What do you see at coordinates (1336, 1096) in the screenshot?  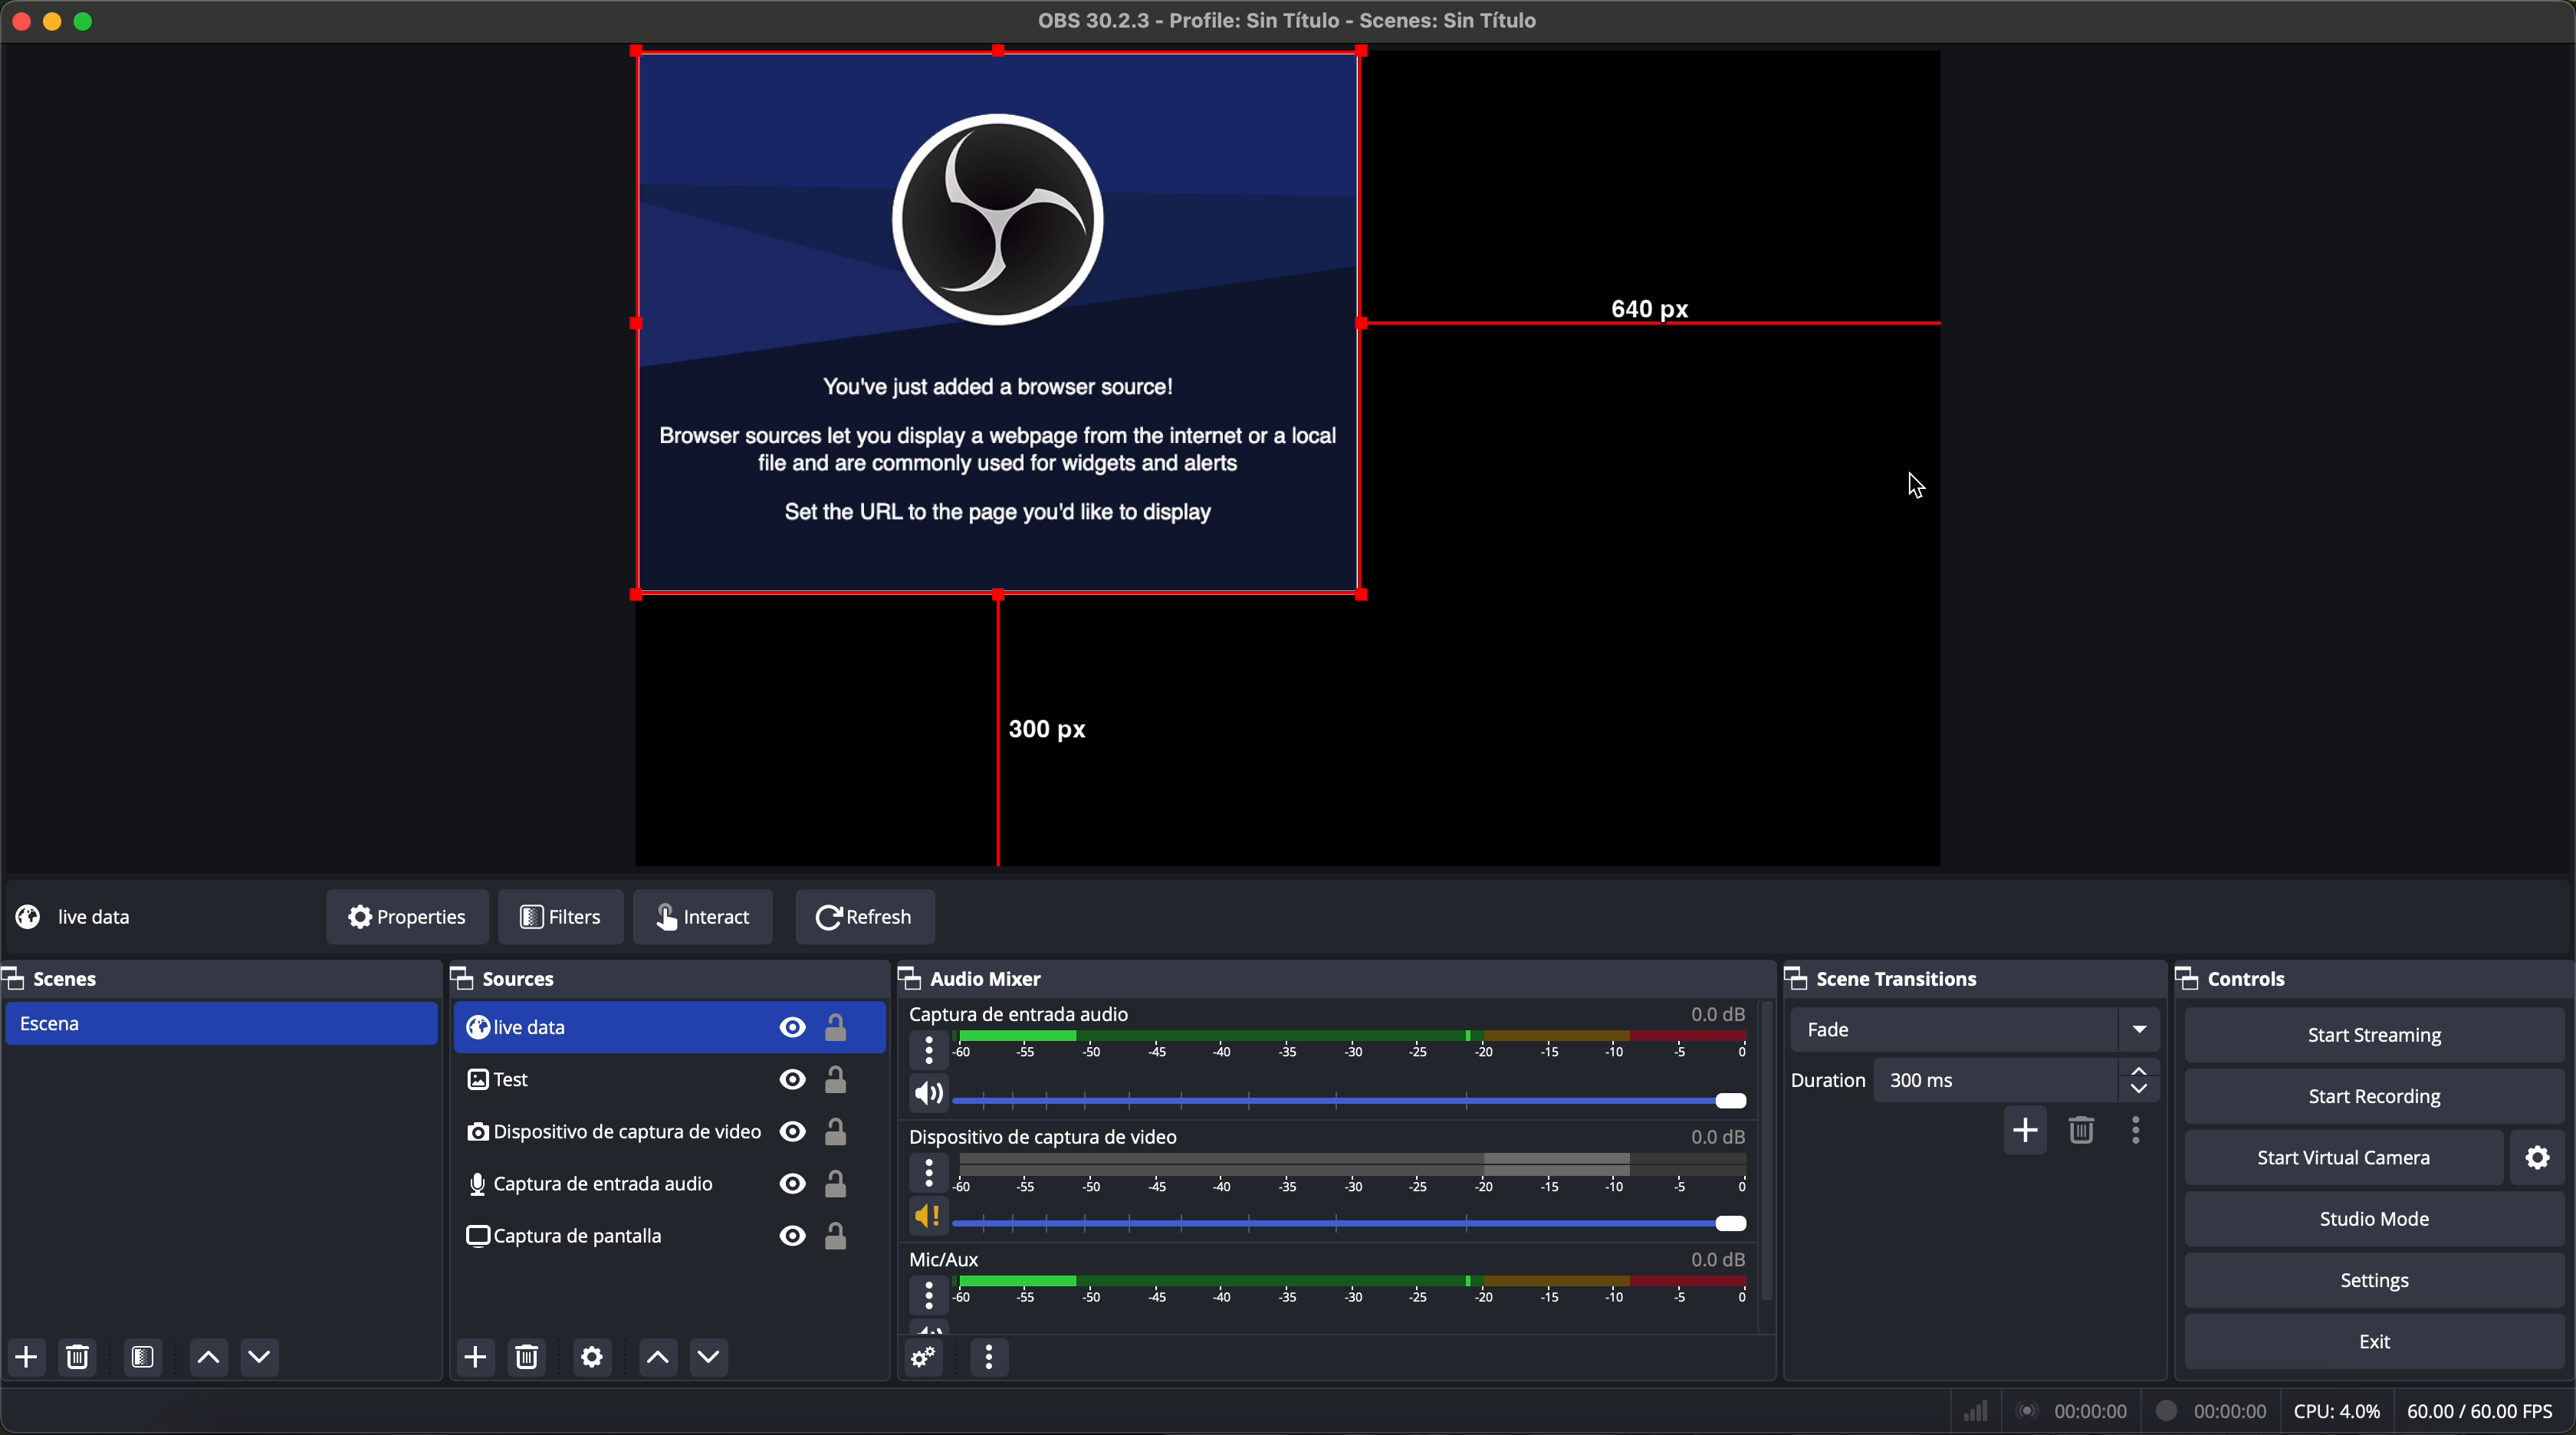 I see `vol` at bounding box center [1336, 1096].